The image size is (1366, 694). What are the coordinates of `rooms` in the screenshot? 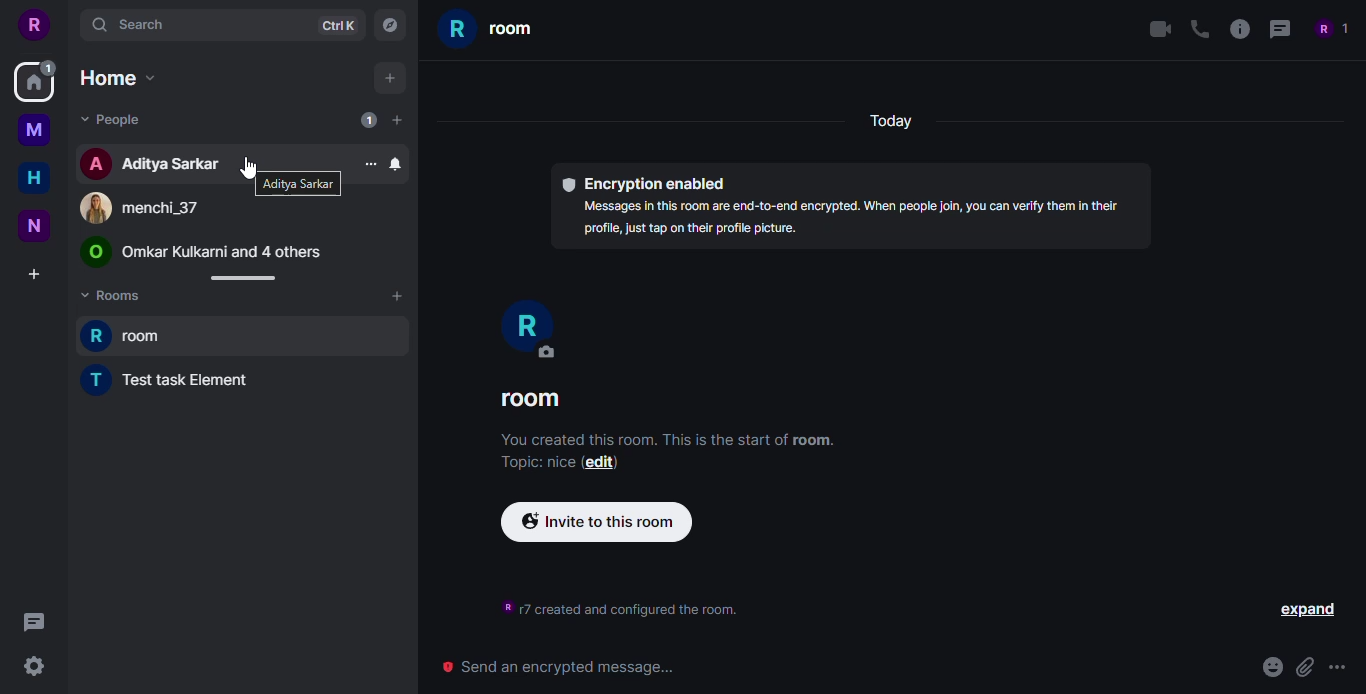 It's located at (116, 298).